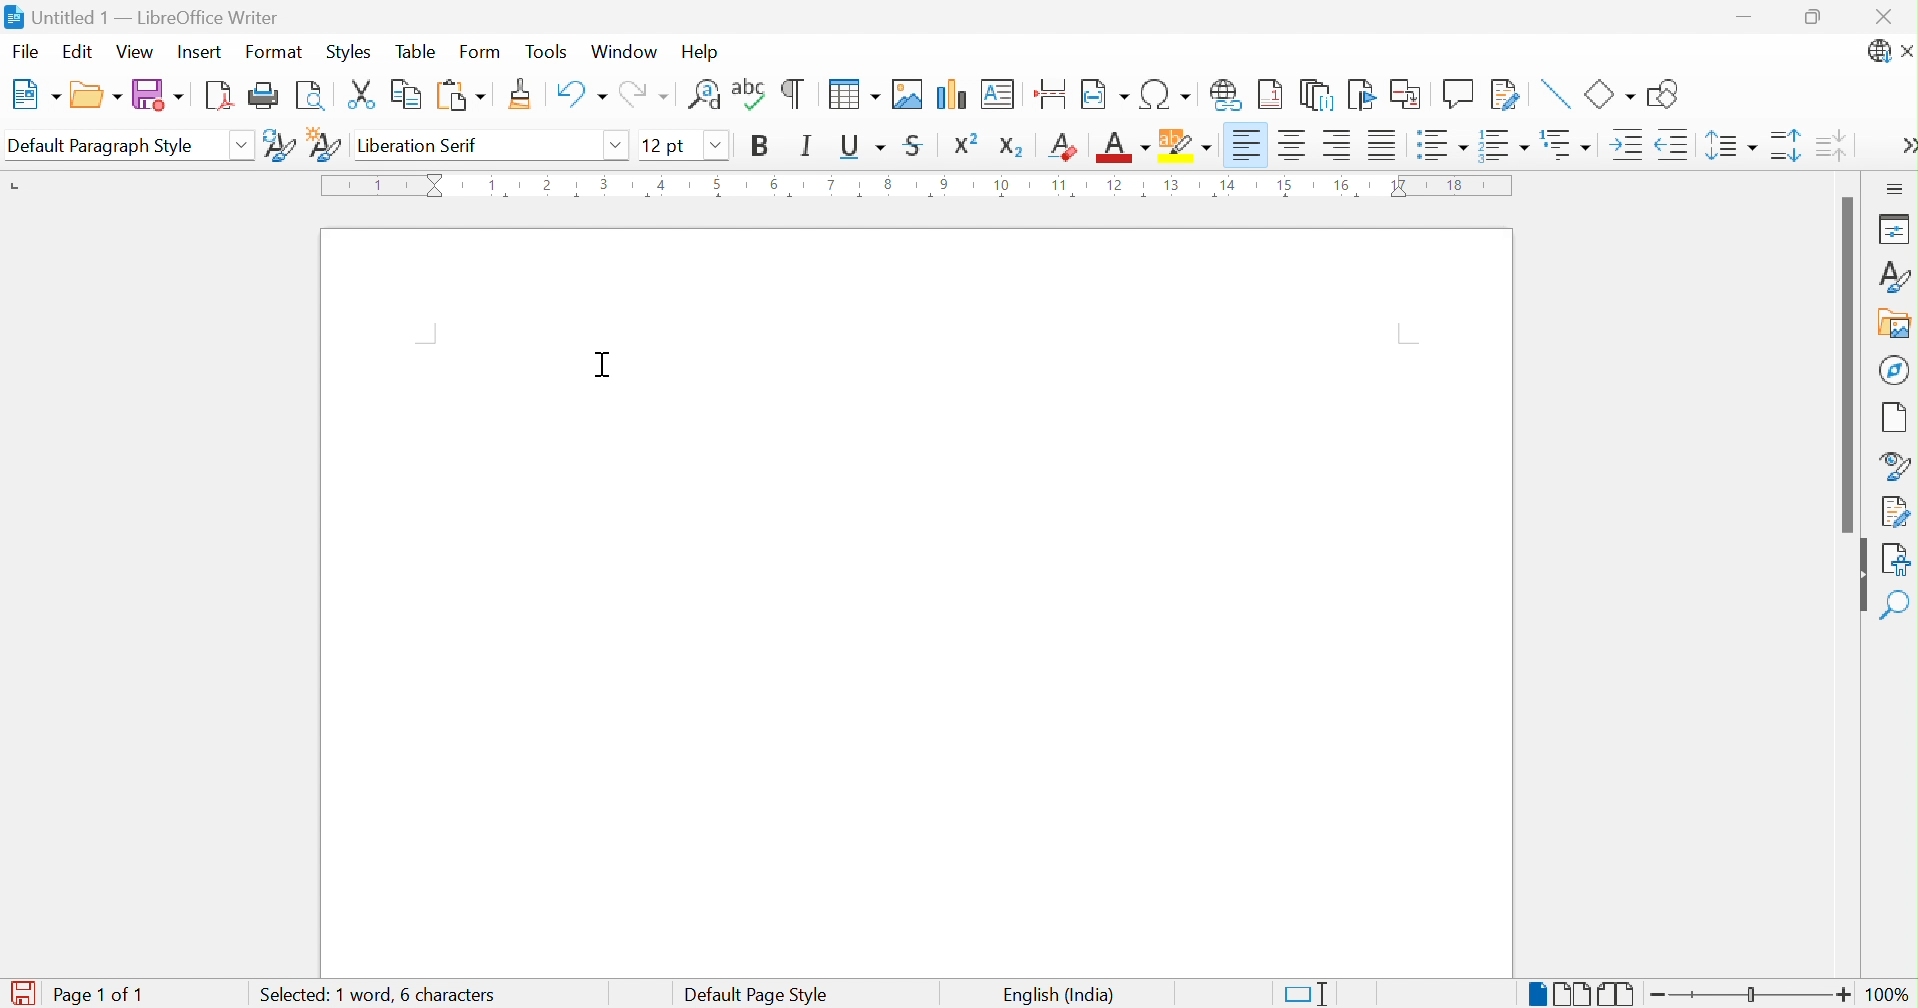 Image resolution: width=1918 pixels, height=1008 pixels. What do you see at coordinates (1896, 369) in the screenshot?
I see `Navigator` at bounding box center [1896, 369].